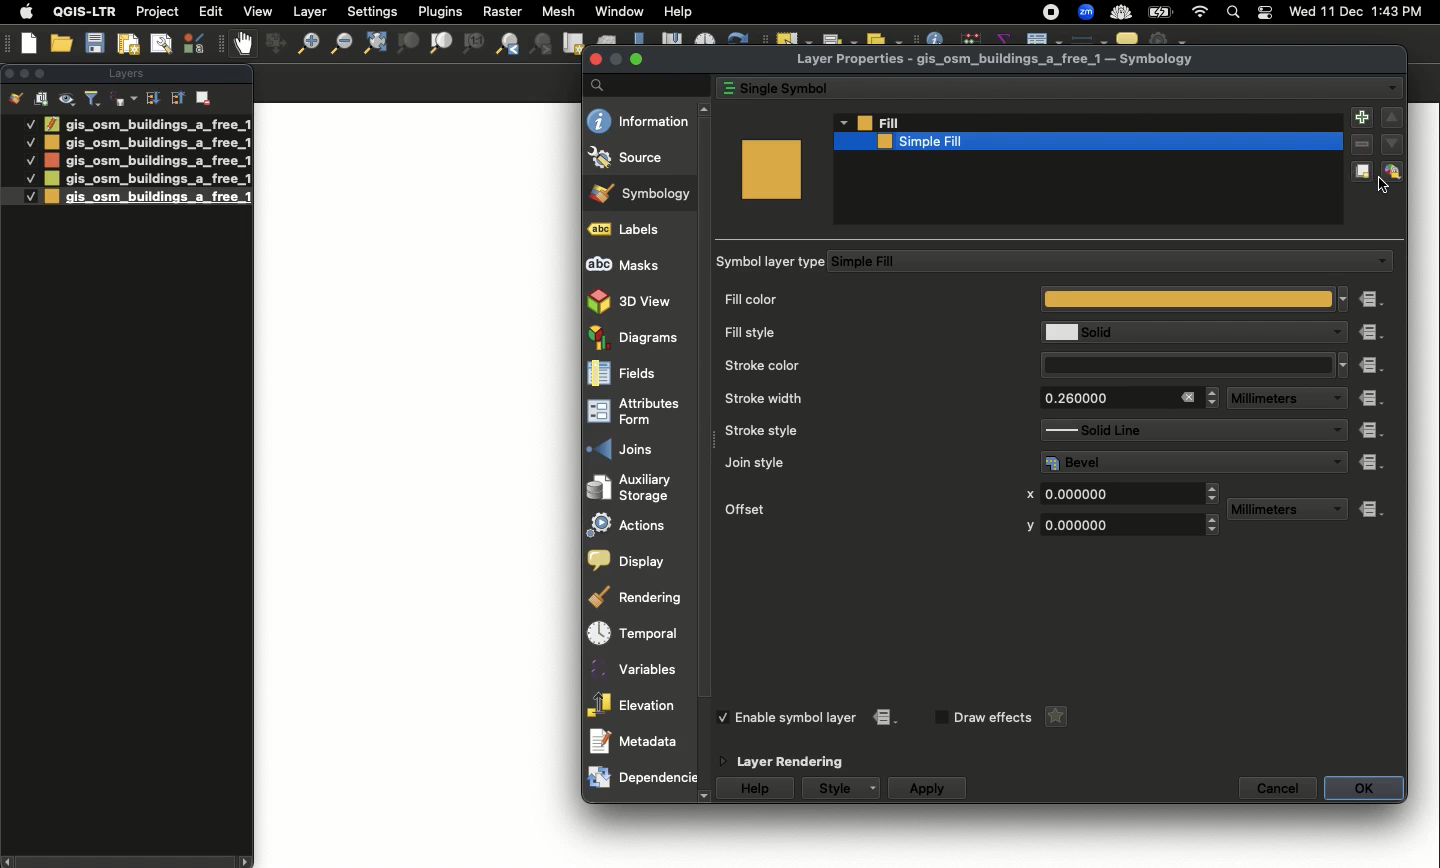 This screenshot has width=1440, height=868. Describe the element at coordinates (619, 11) in the screenshot. I see `Window` at that location.